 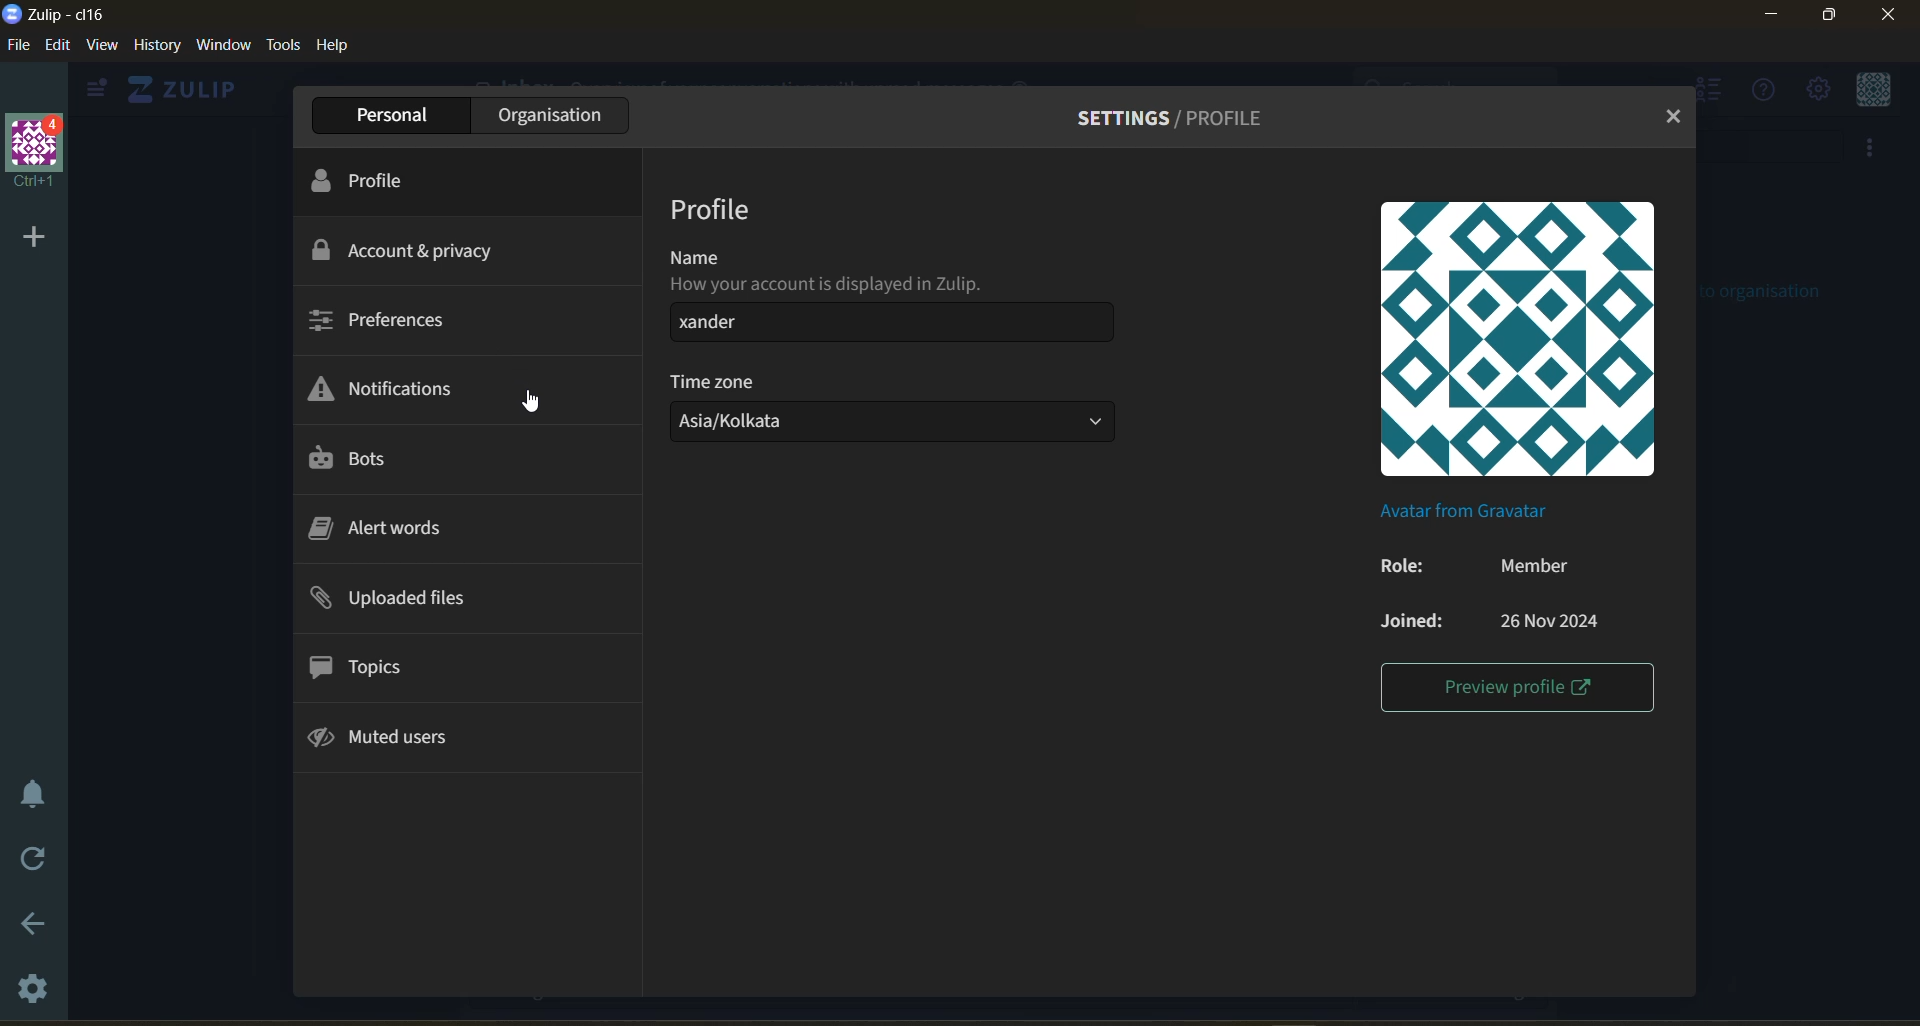 What do you see at coordinates (546, 114) in the screenshot?
I see `organisation` at bounding box center [546, 114].